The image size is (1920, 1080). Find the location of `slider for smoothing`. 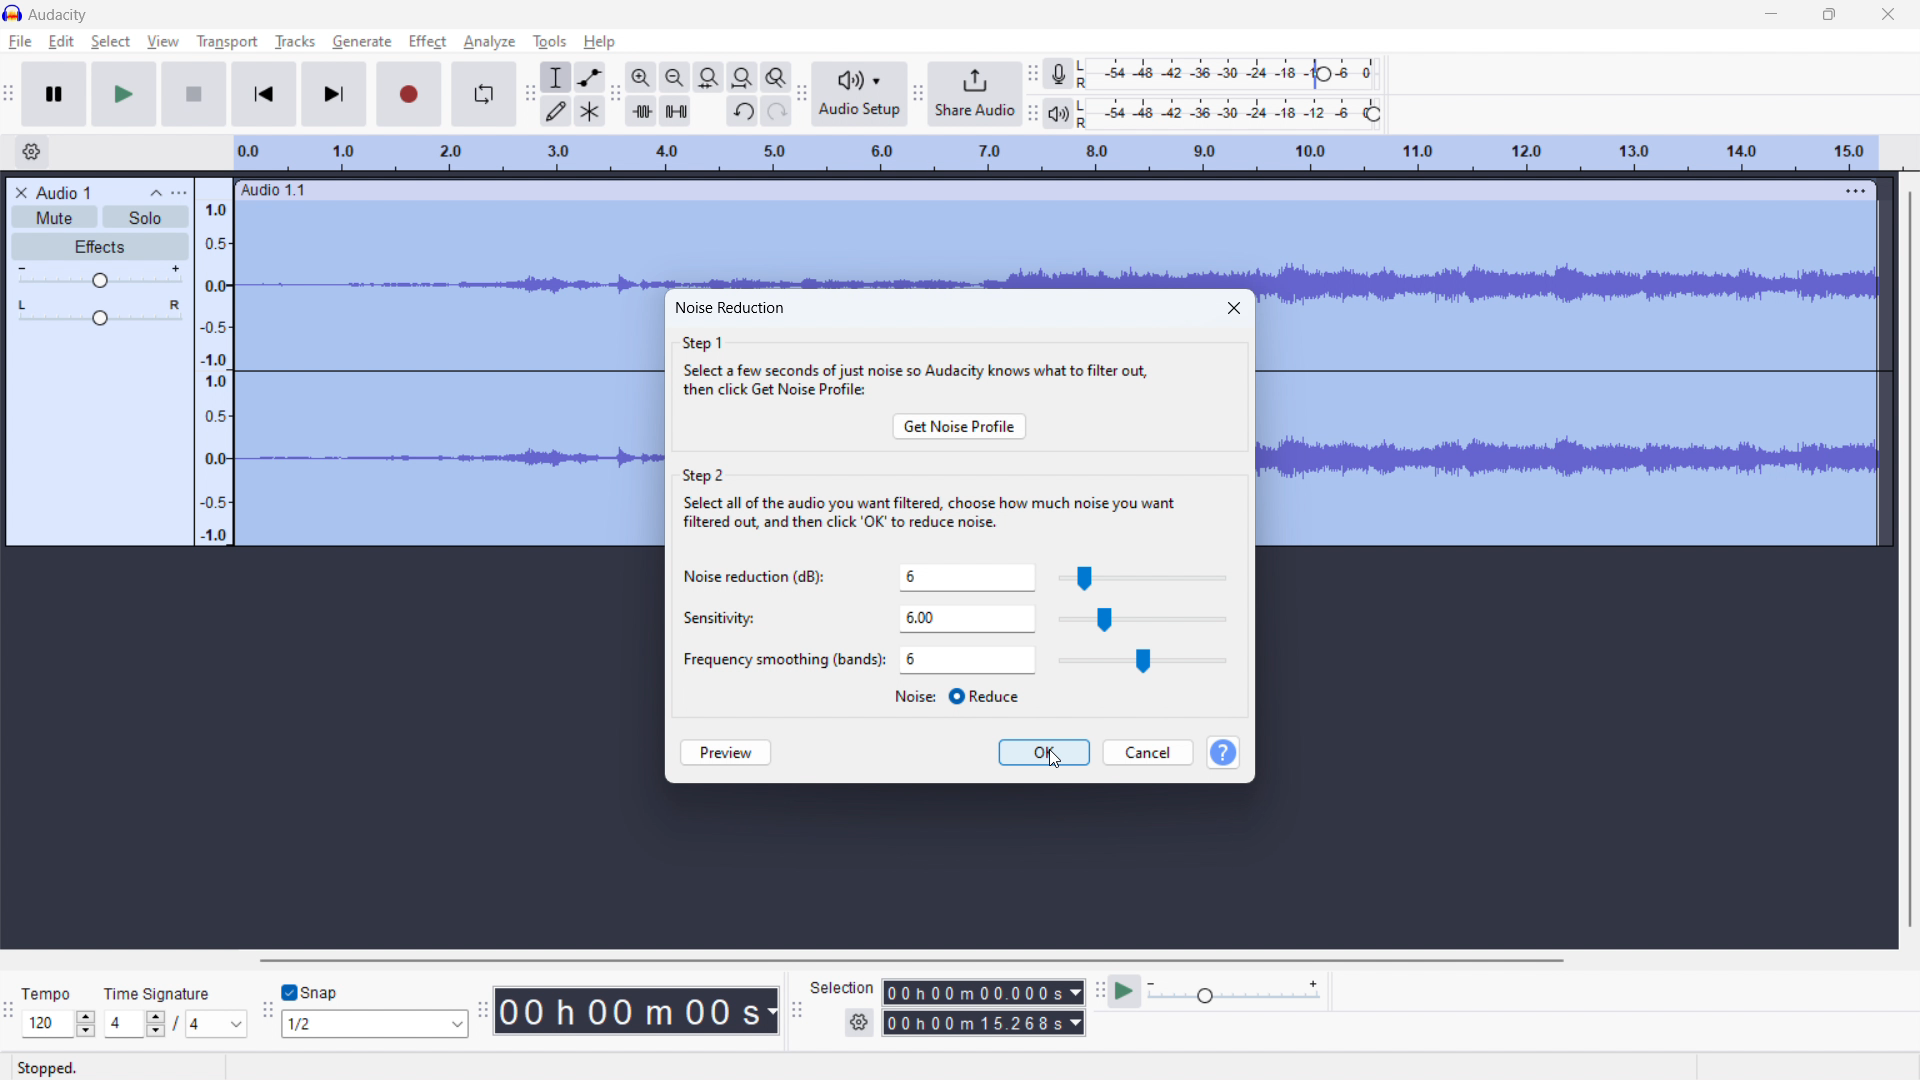

slider for smoothing is located at coordinates (1144, 662).